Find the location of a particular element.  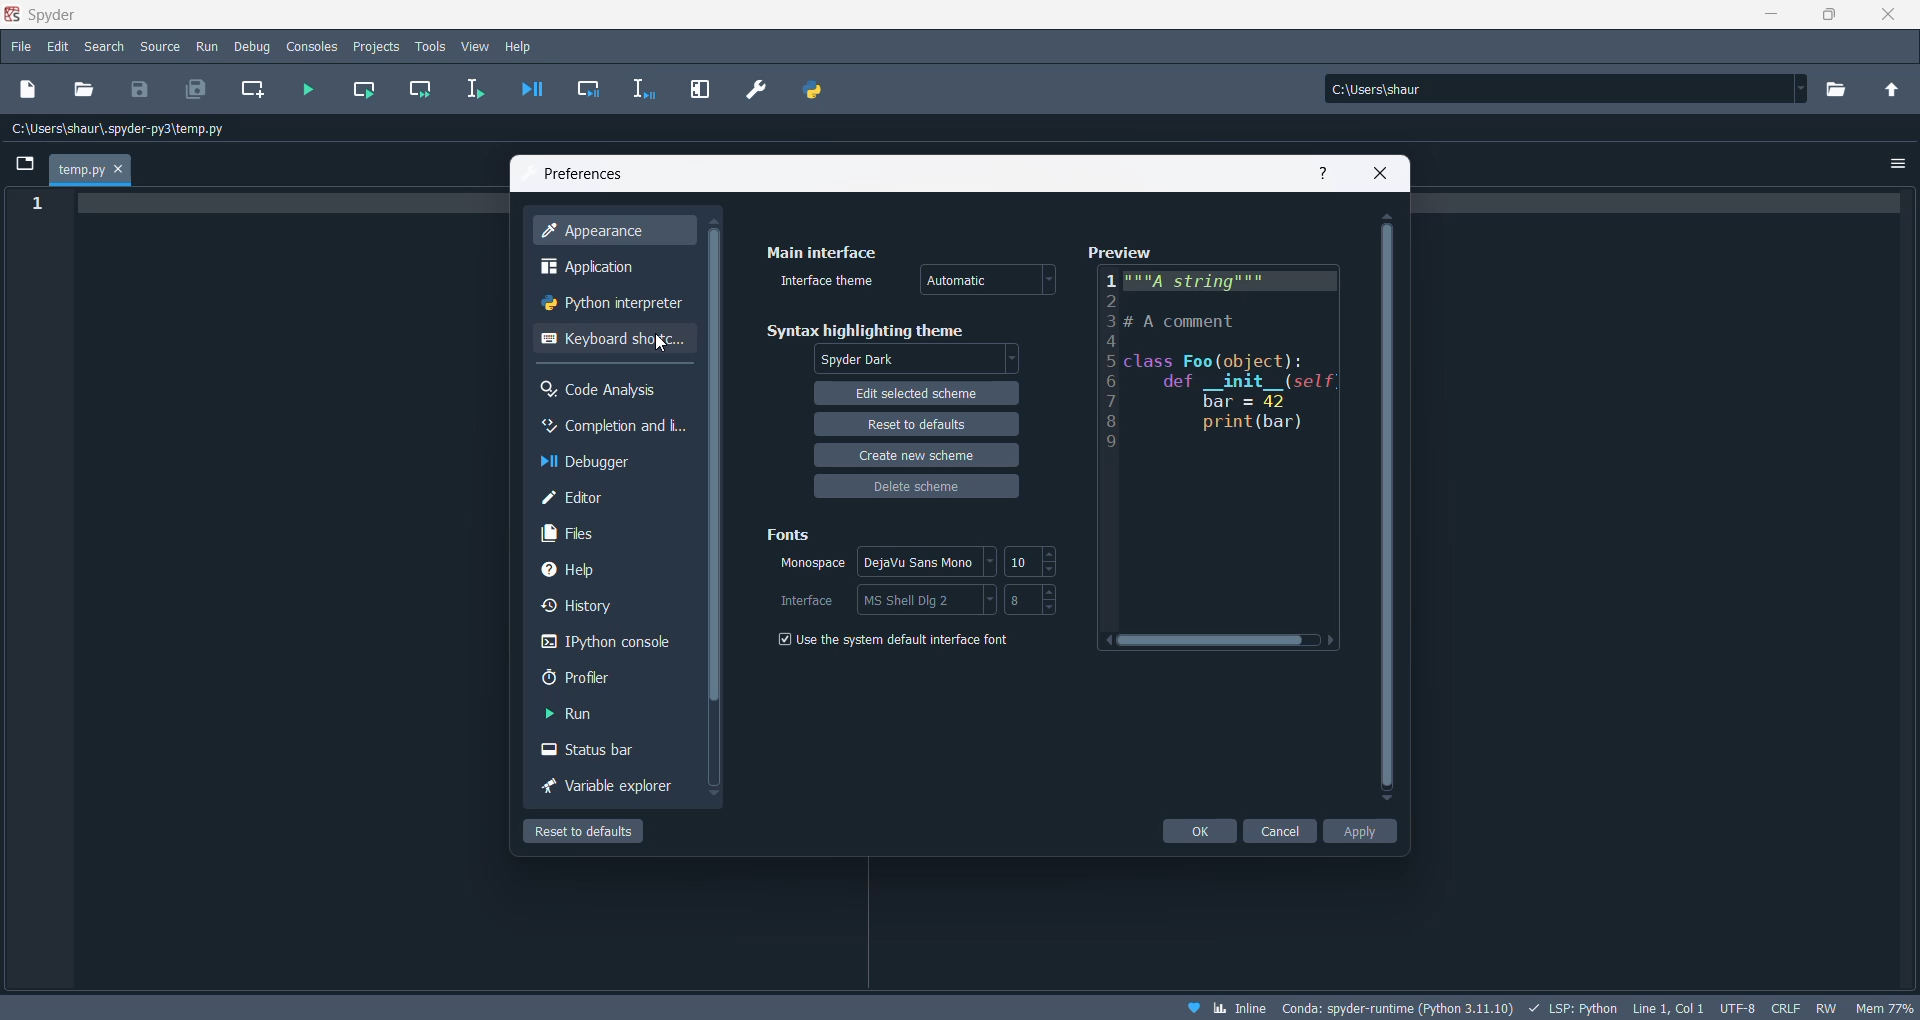

run current cell and go to next one is located at coordinates (423, 90).